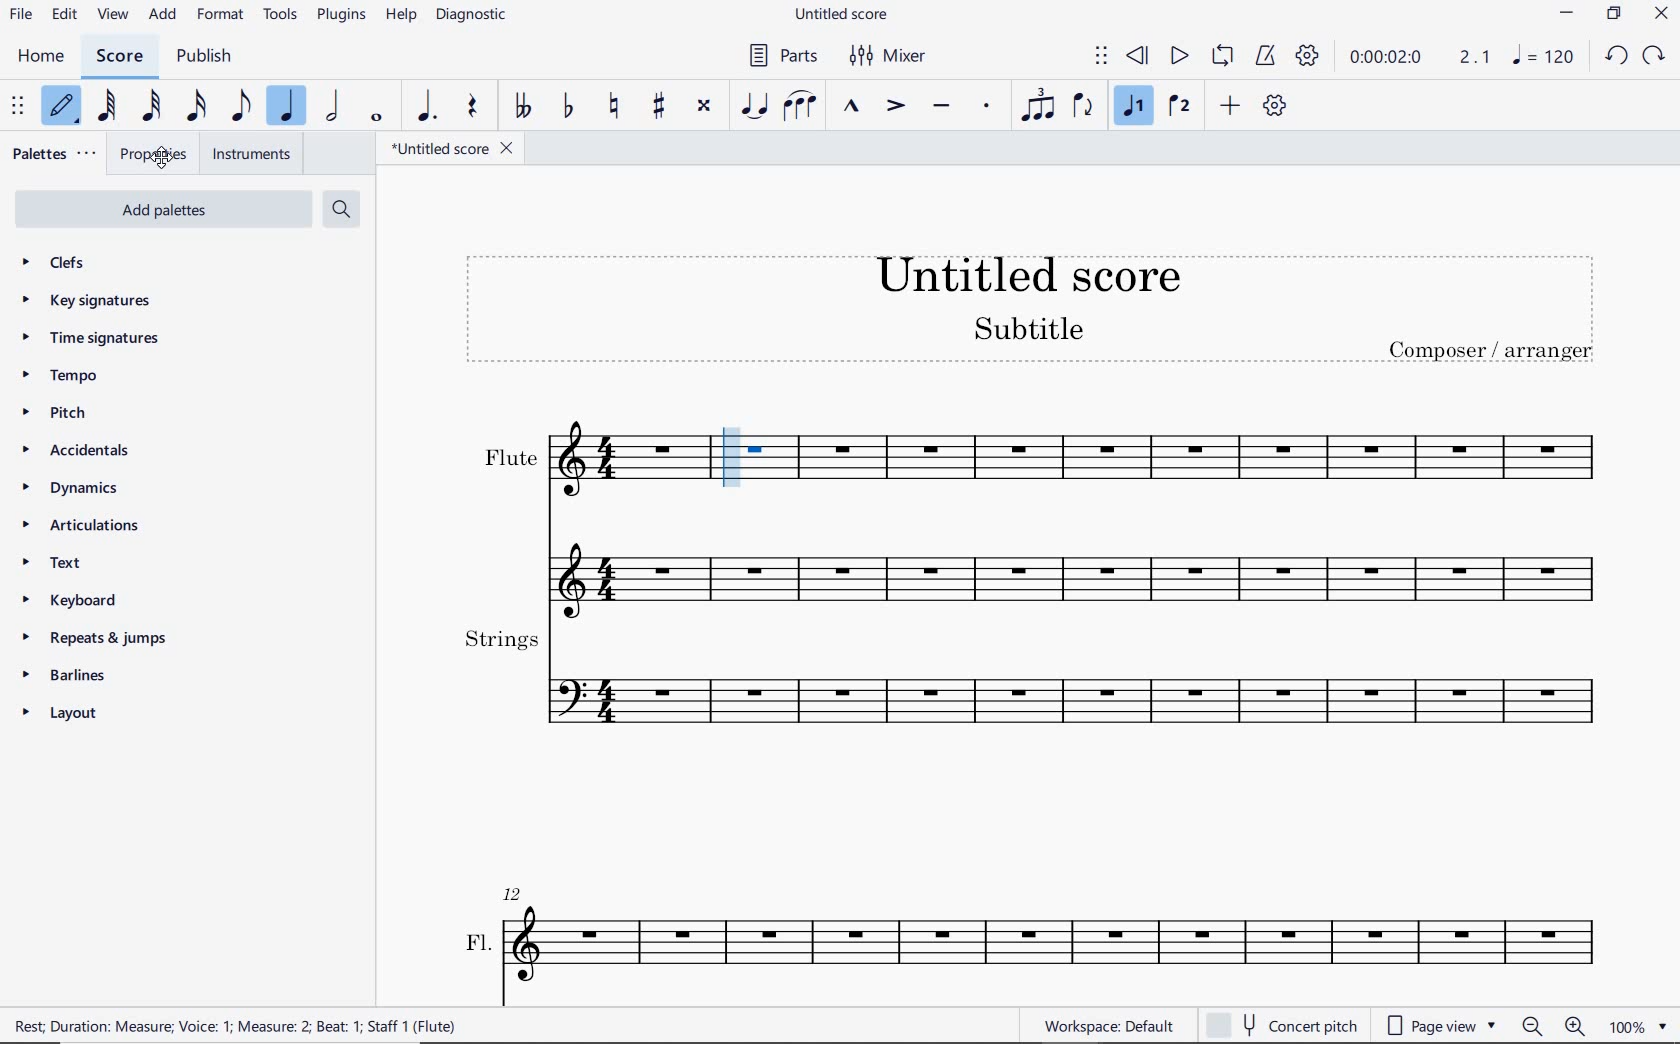  I want to click on home, so click(42, 57).